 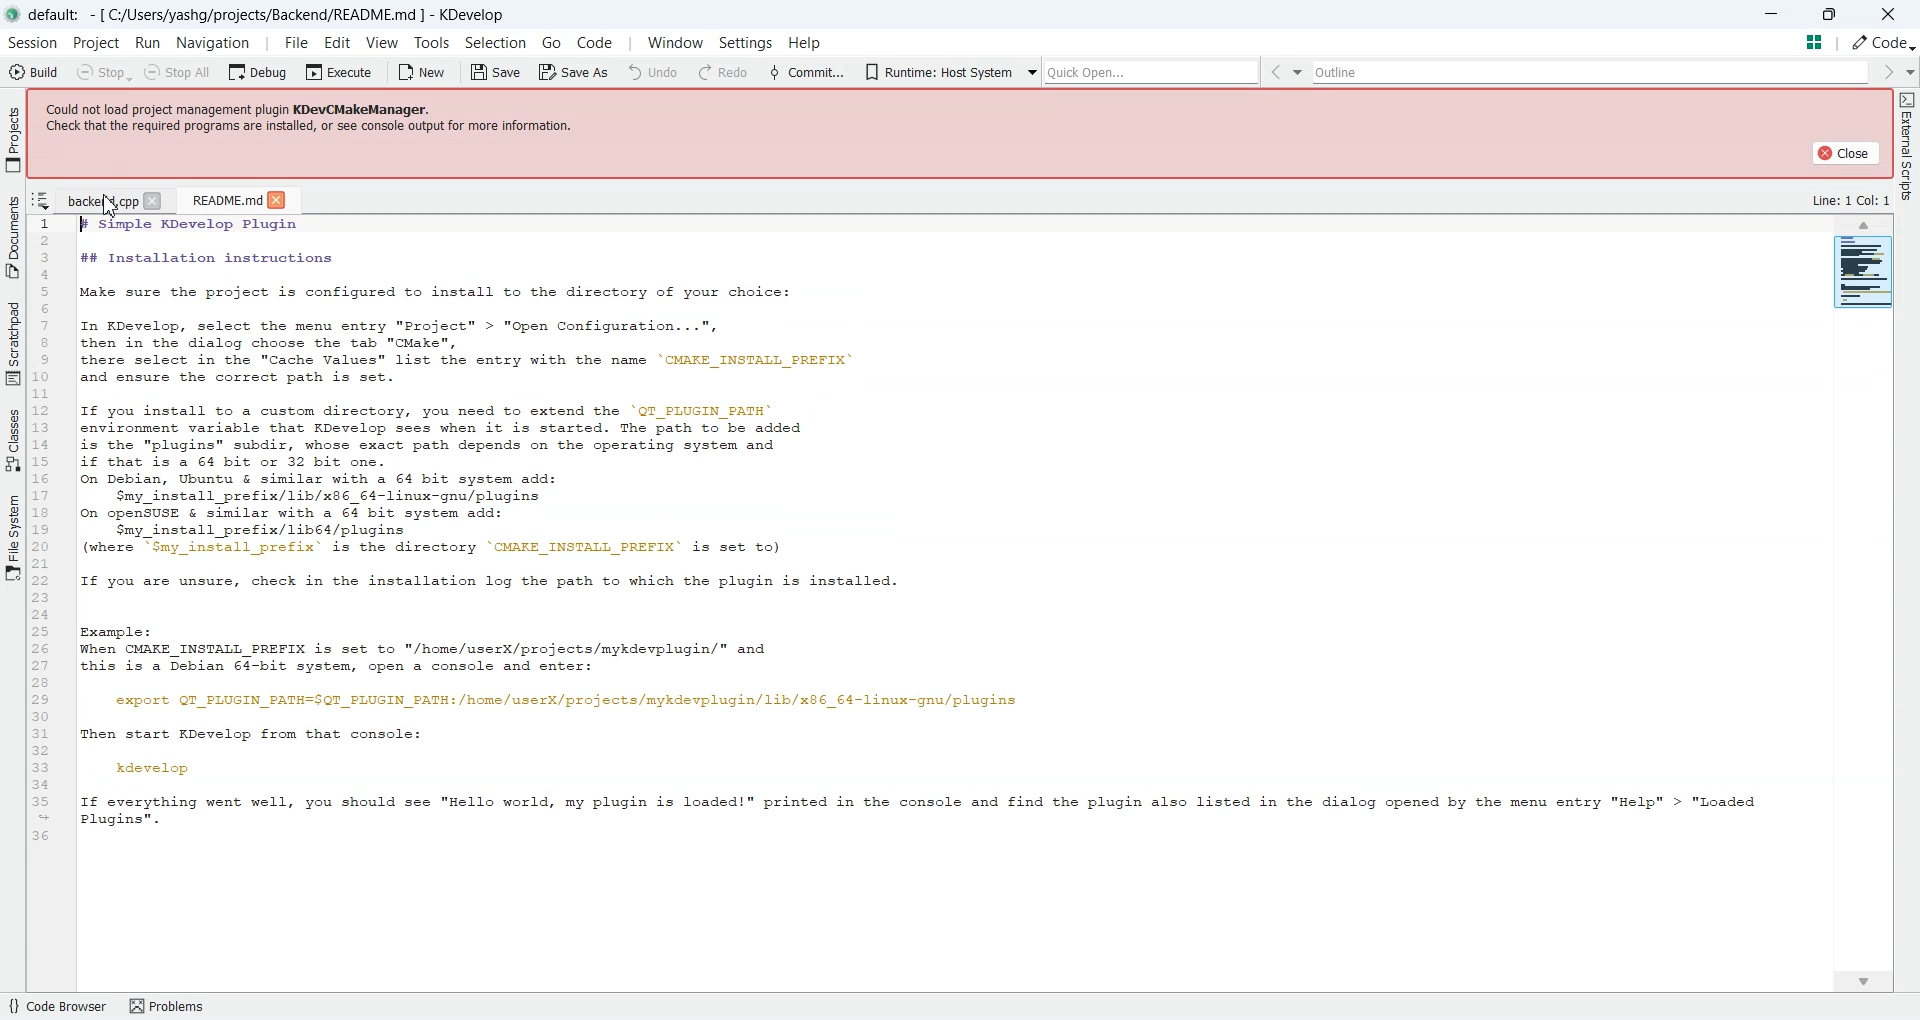 What do you see at coordinates (260, 71) in the screenshot?
I see `Debug` at bounding box center [260, 71].